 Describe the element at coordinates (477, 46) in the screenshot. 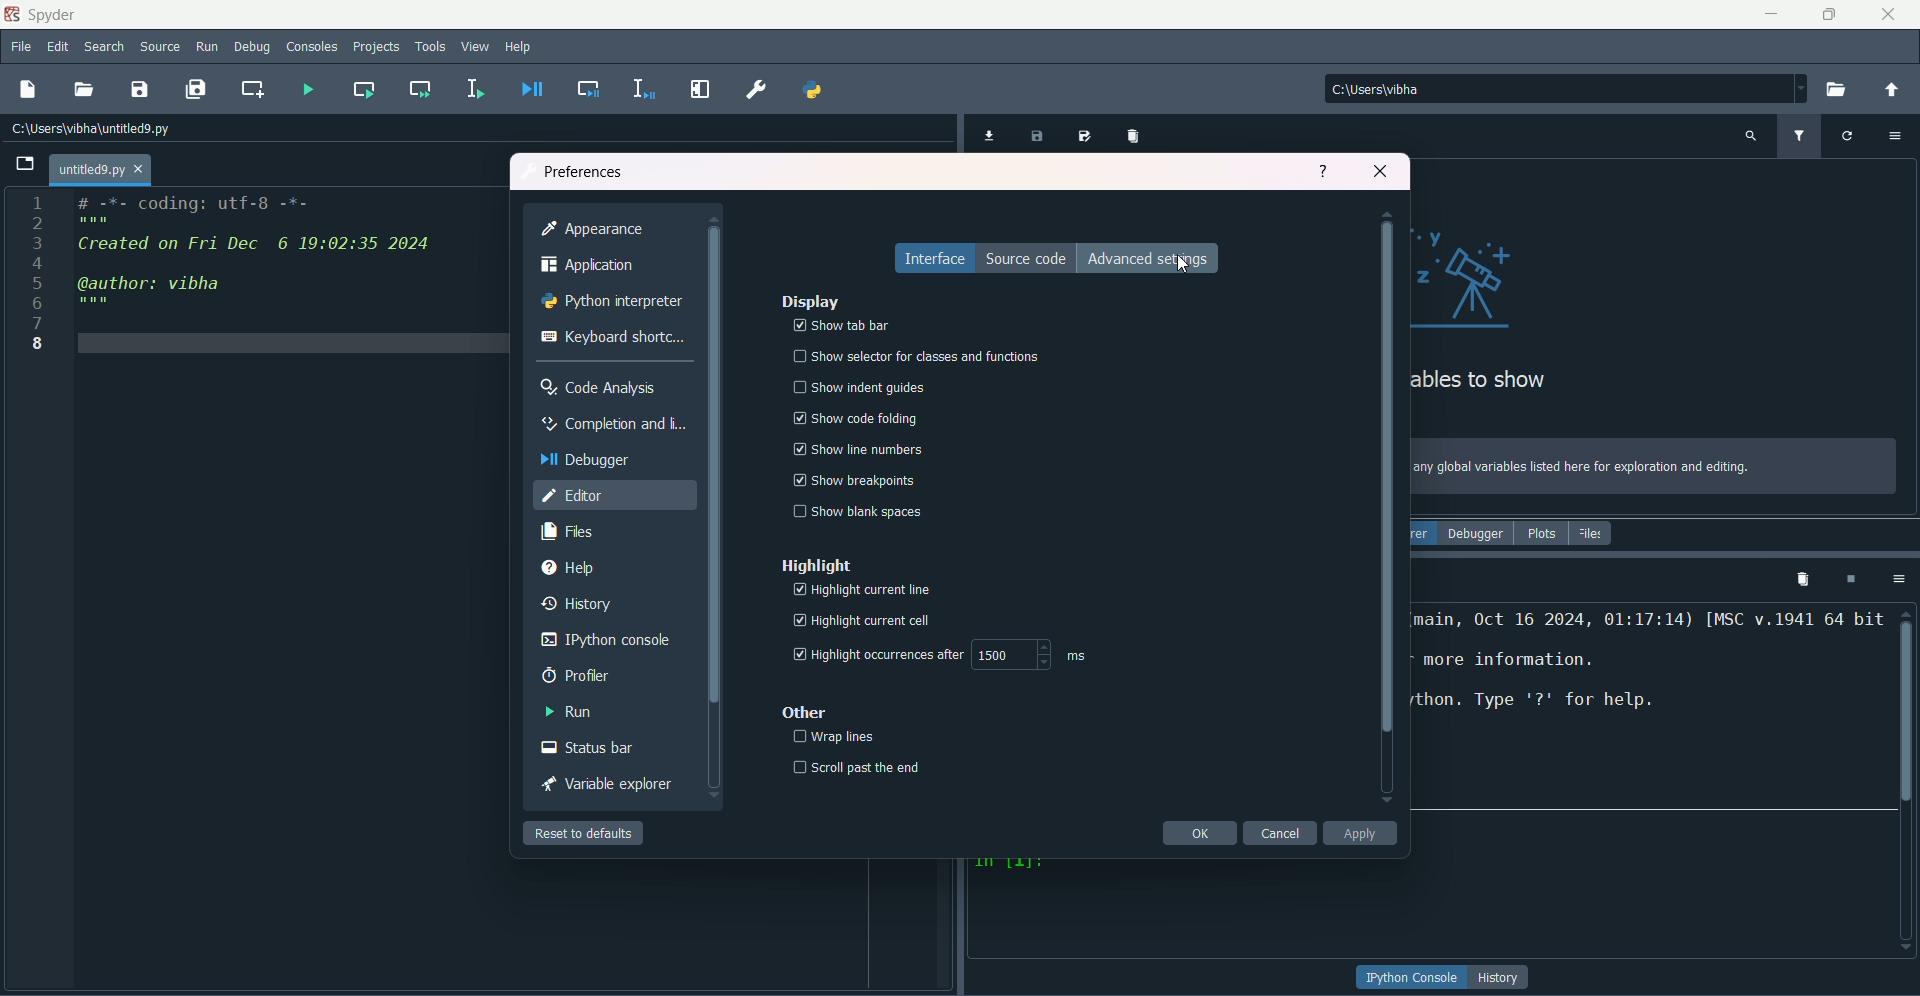

I see `view` at that location.